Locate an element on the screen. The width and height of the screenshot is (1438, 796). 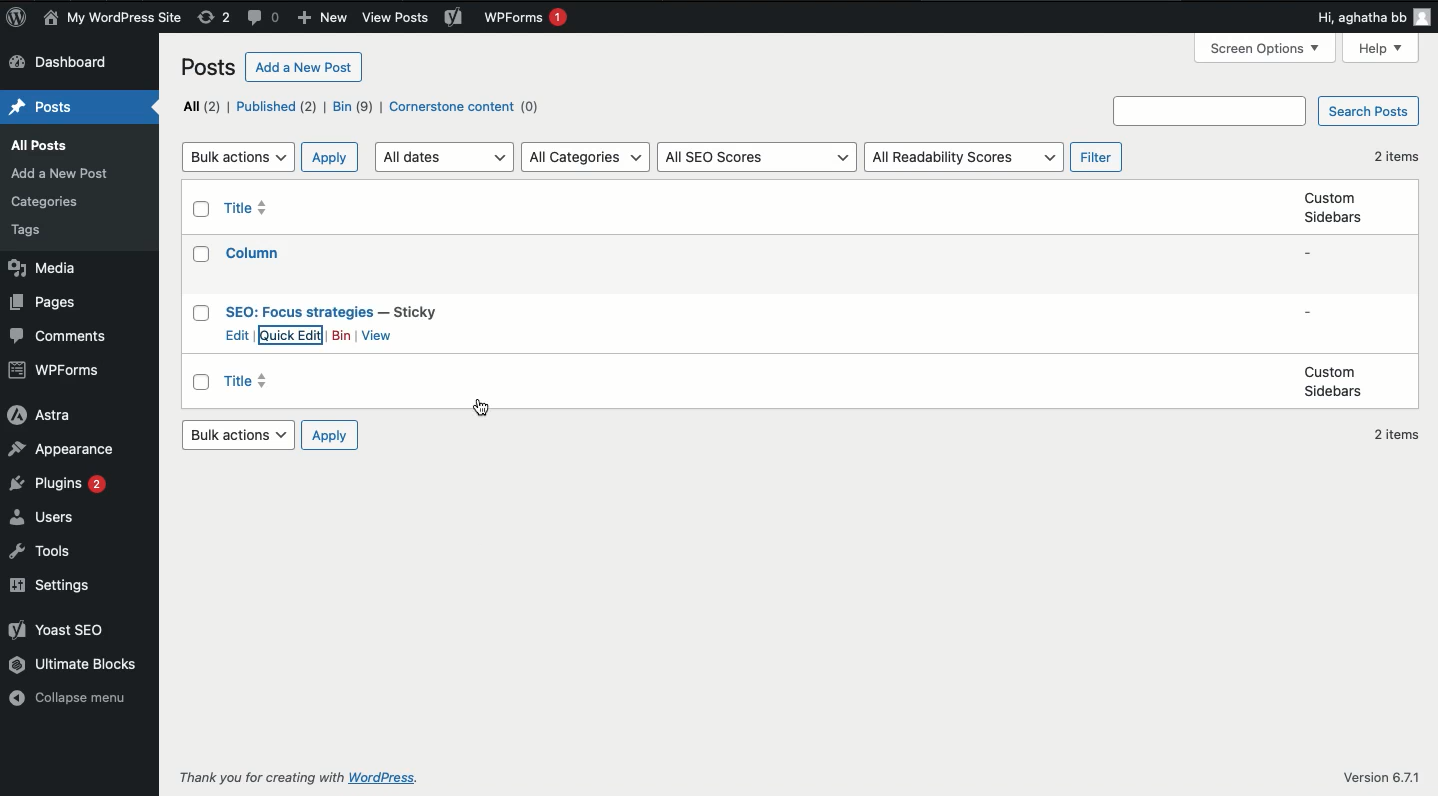
Posts is located at coordinates (211, 70).